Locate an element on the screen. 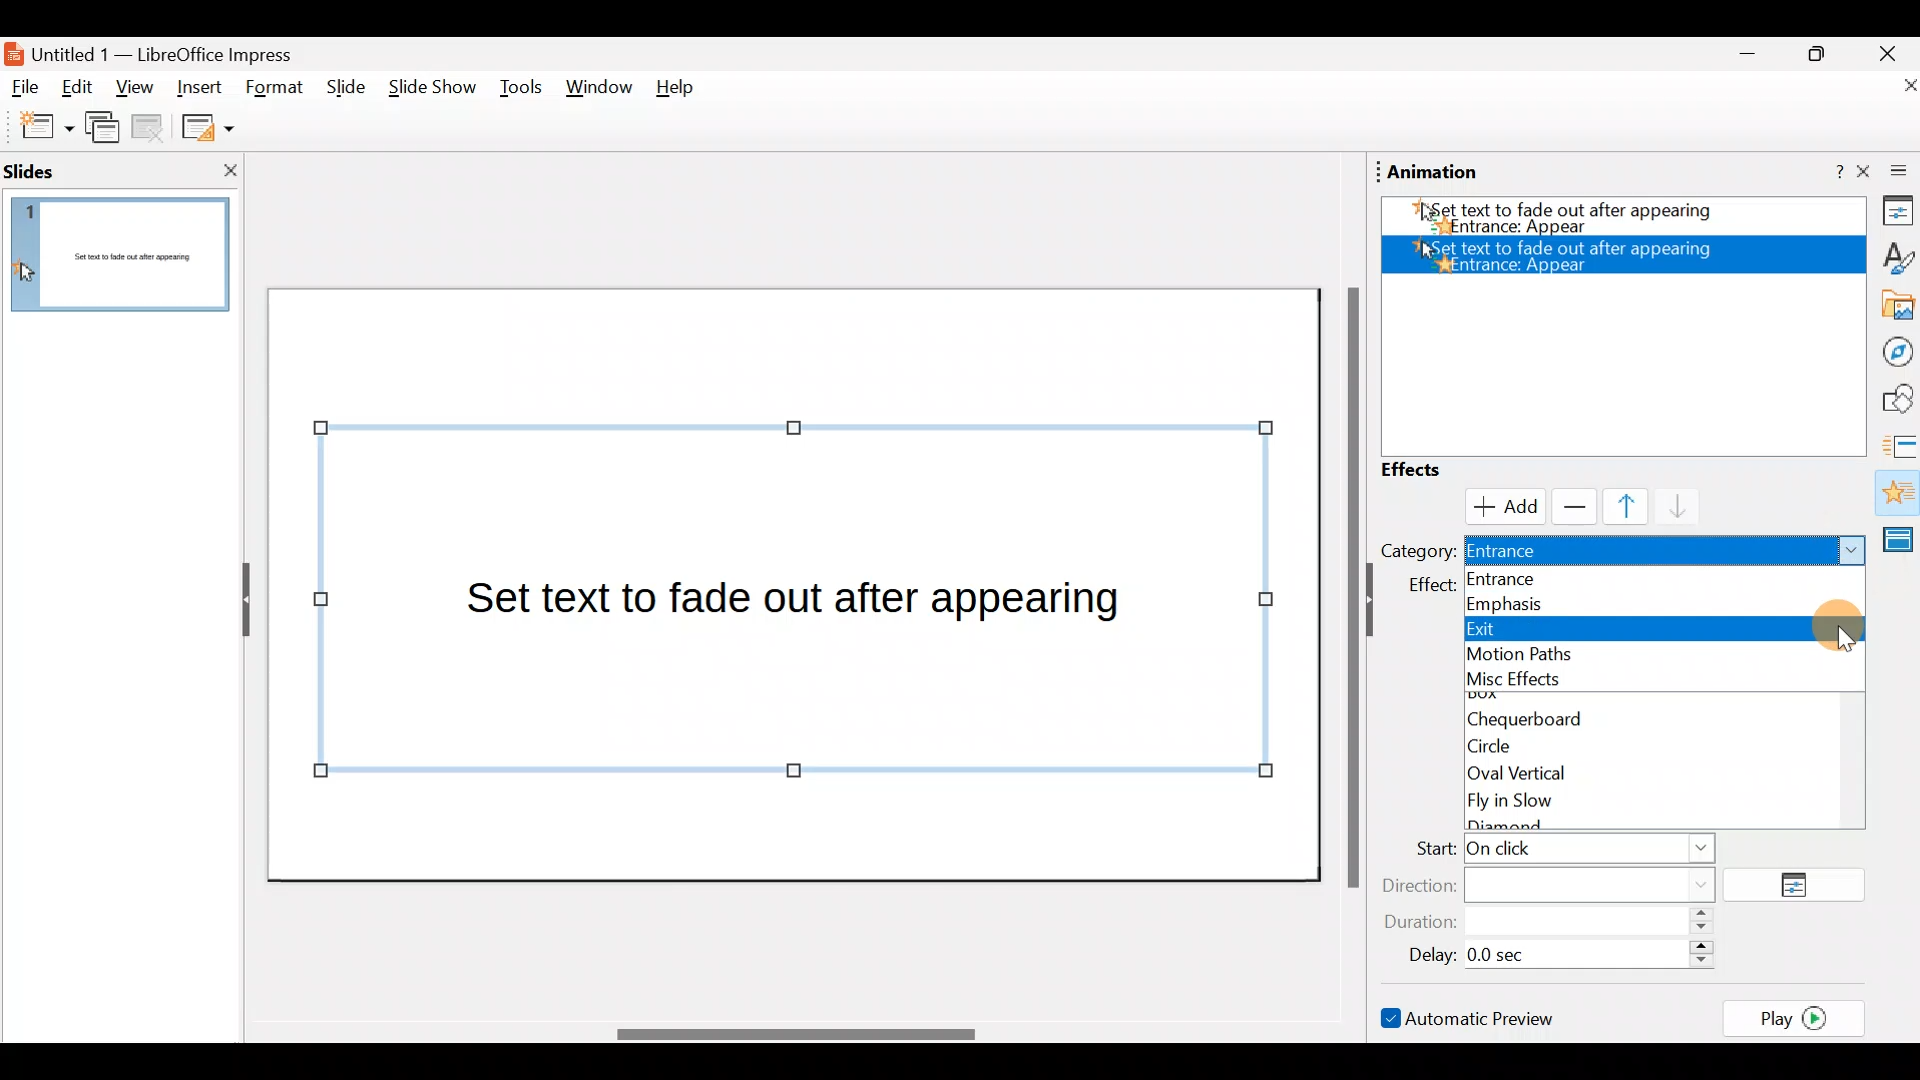  Insert is located at coordinates (199, 84).